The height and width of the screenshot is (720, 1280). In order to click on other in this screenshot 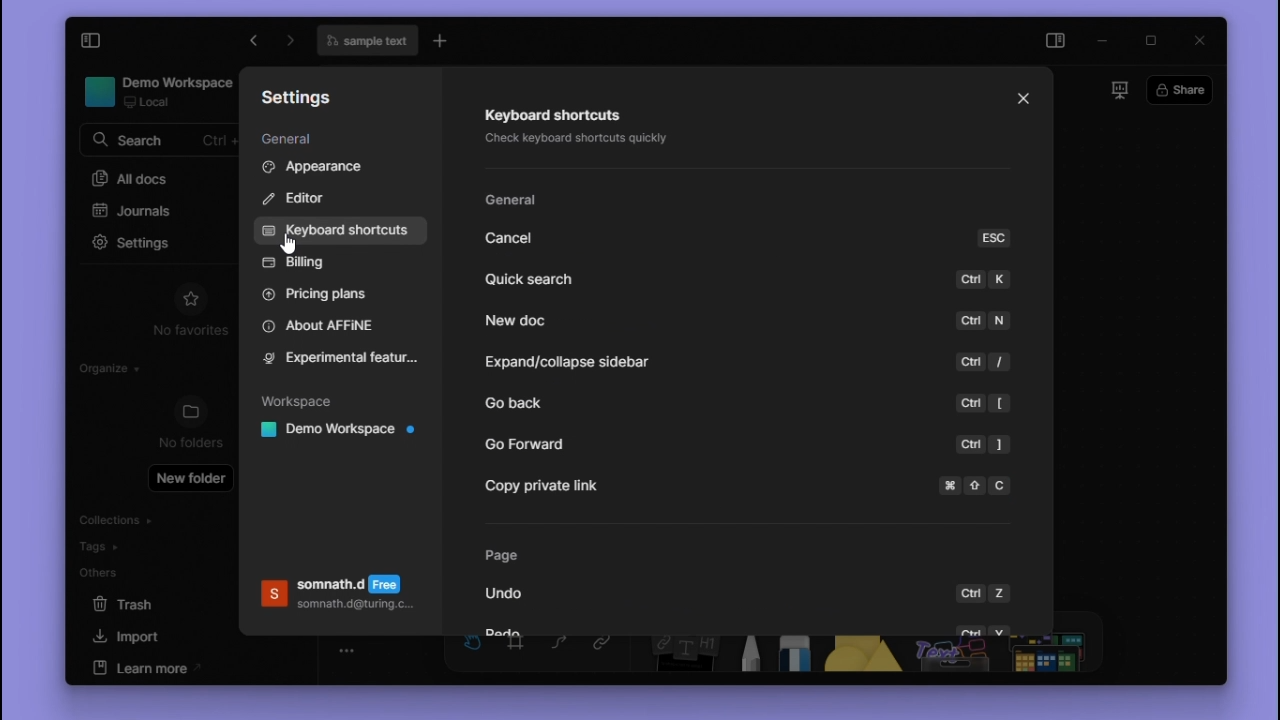, I will do `click(949, 656)`.